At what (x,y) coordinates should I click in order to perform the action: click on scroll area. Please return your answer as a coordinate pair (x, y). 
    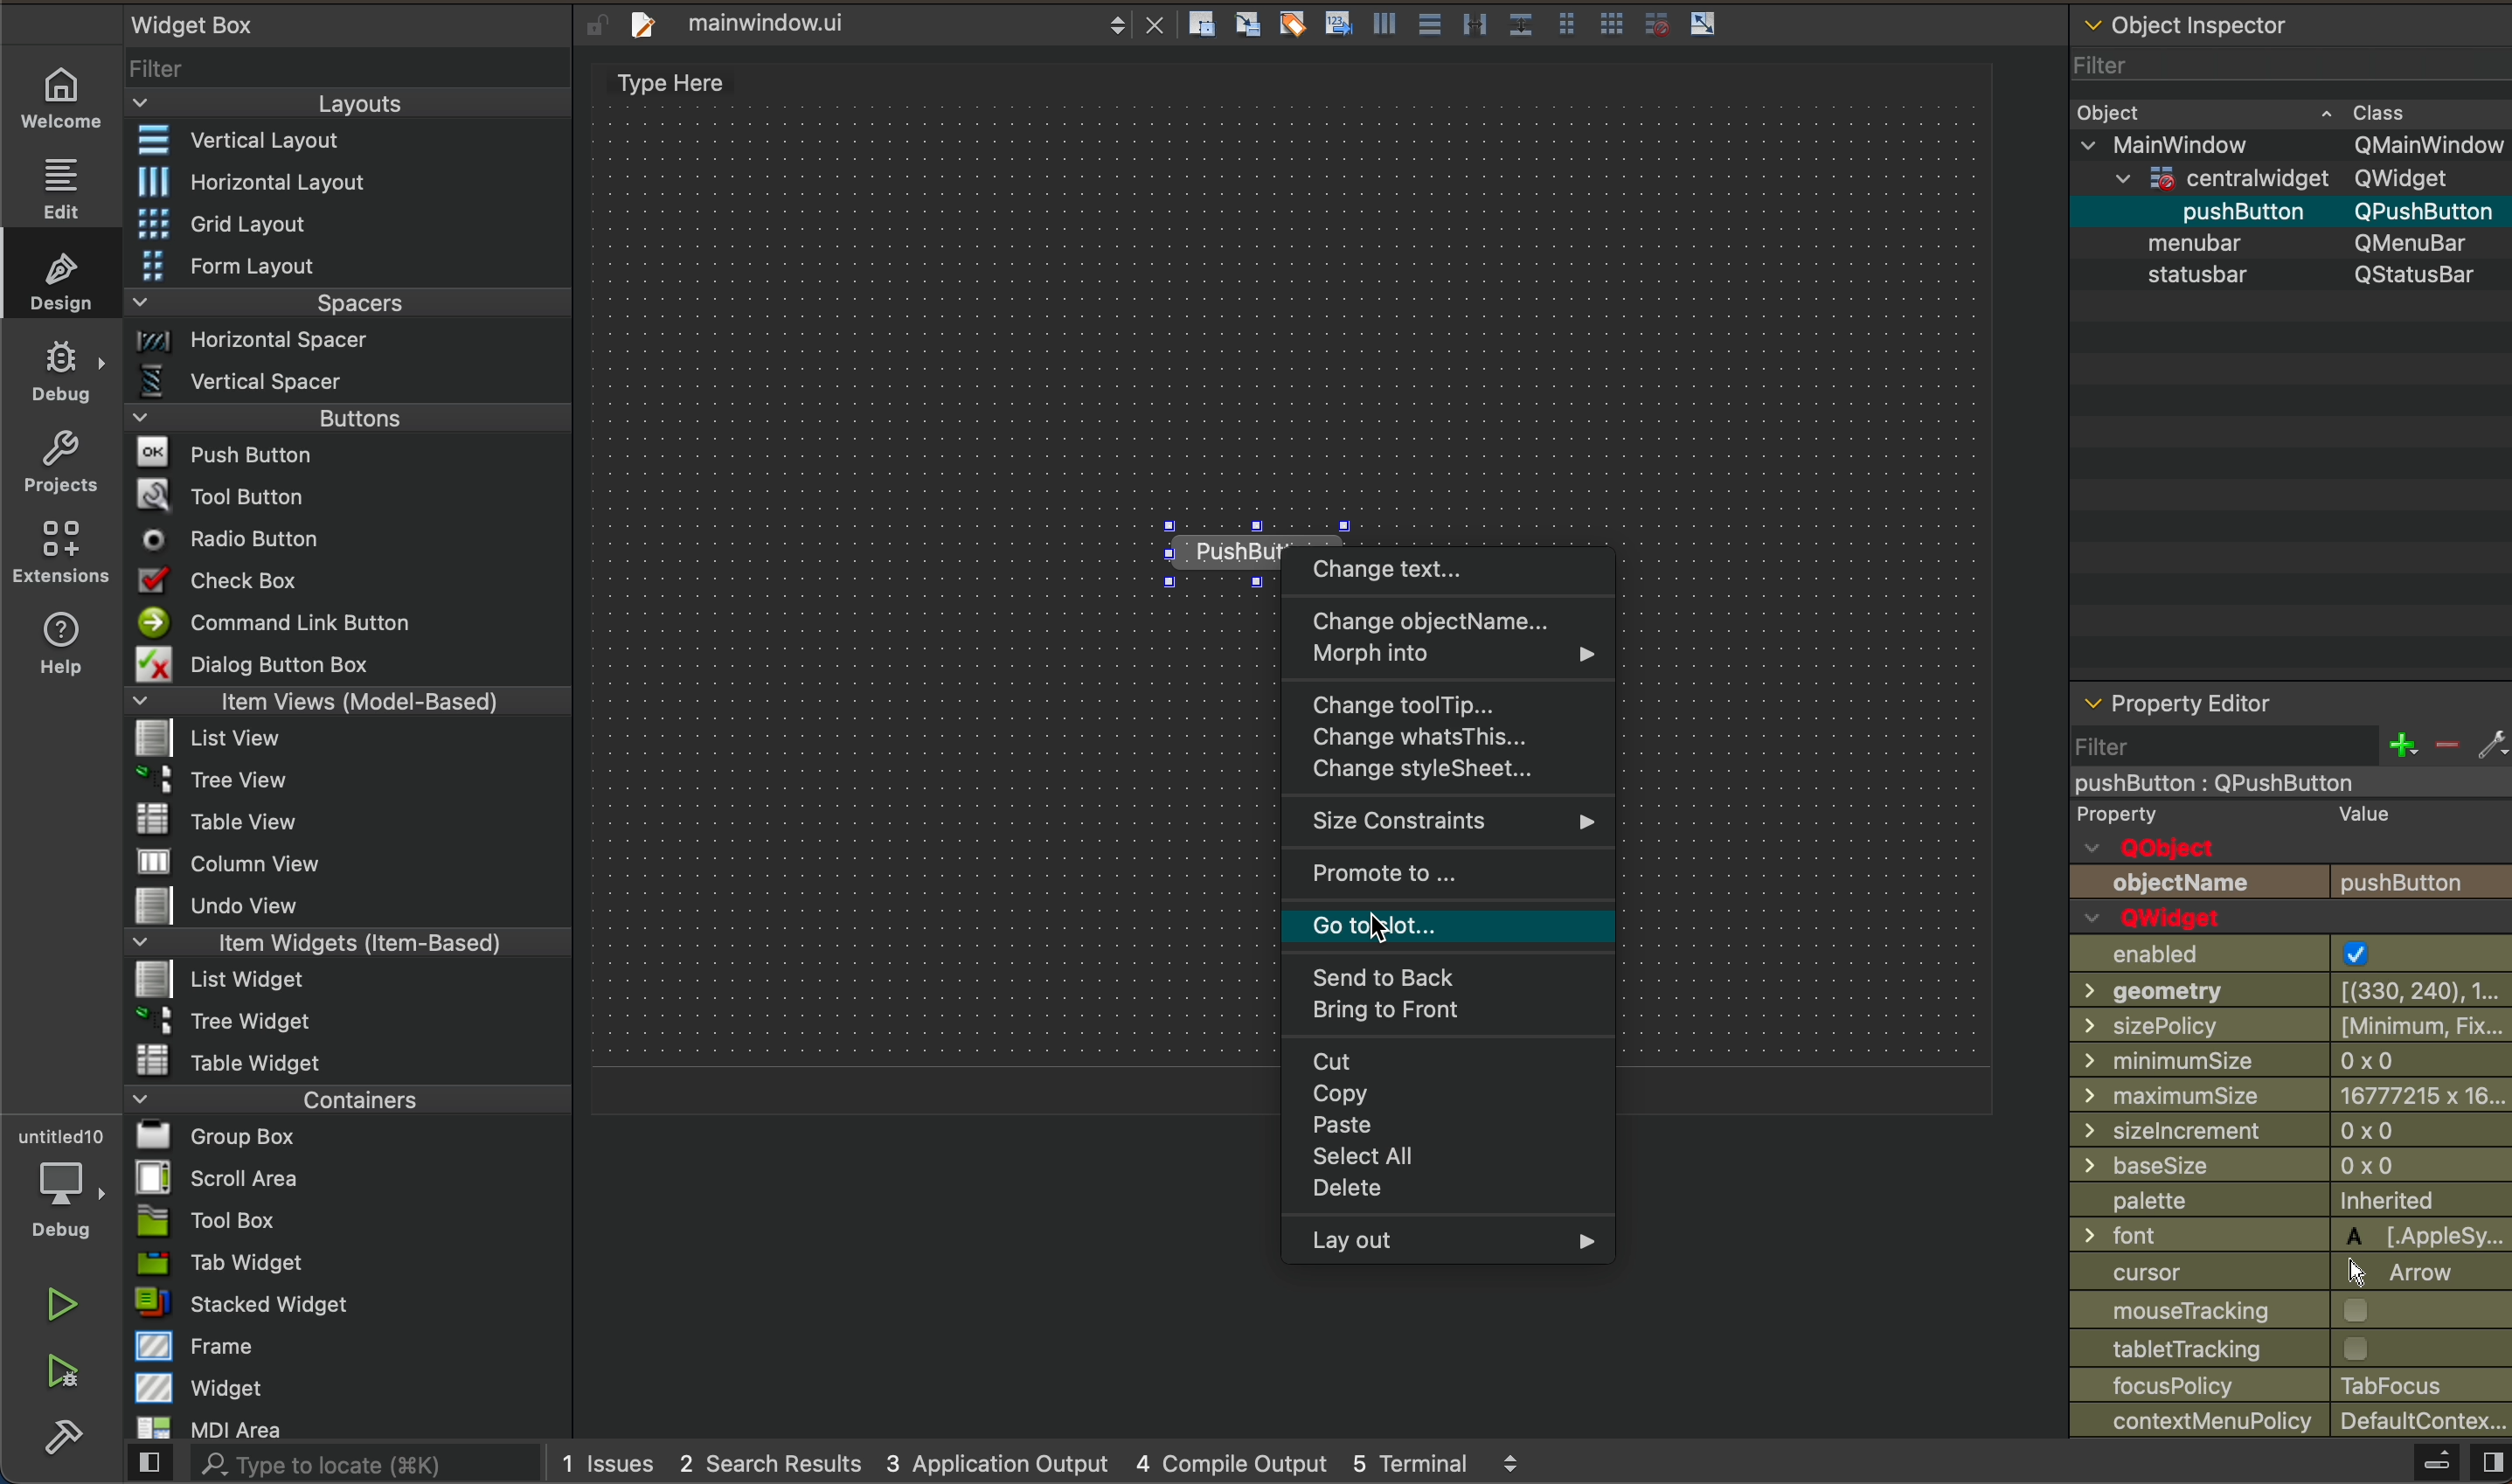
    Looking at the image, I should click on (353, 1183).